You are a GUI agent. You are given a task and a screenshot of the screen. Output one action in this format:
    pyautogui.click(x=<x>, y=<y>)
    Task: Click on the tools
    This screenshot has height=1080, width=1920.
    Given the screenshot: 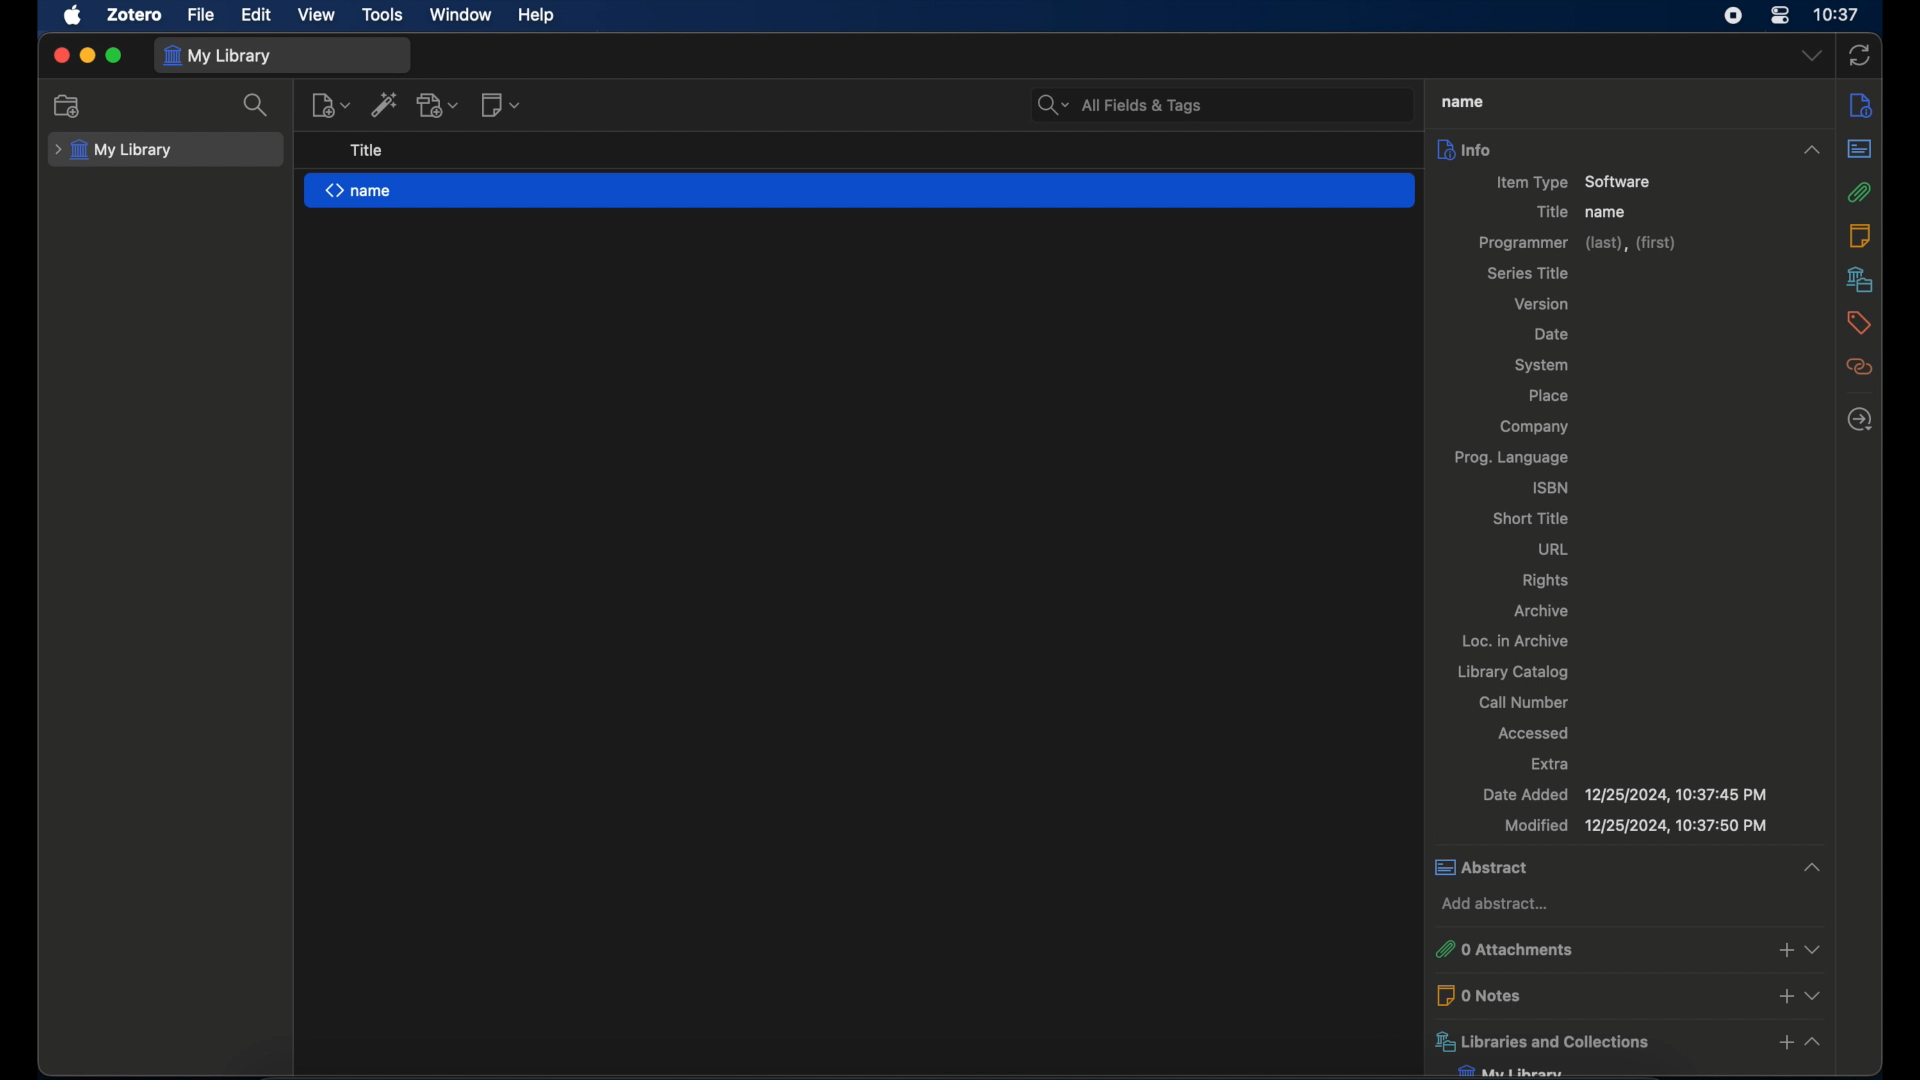 What is the action you would take?
    pyautogui.click(x=382, y=15)
    